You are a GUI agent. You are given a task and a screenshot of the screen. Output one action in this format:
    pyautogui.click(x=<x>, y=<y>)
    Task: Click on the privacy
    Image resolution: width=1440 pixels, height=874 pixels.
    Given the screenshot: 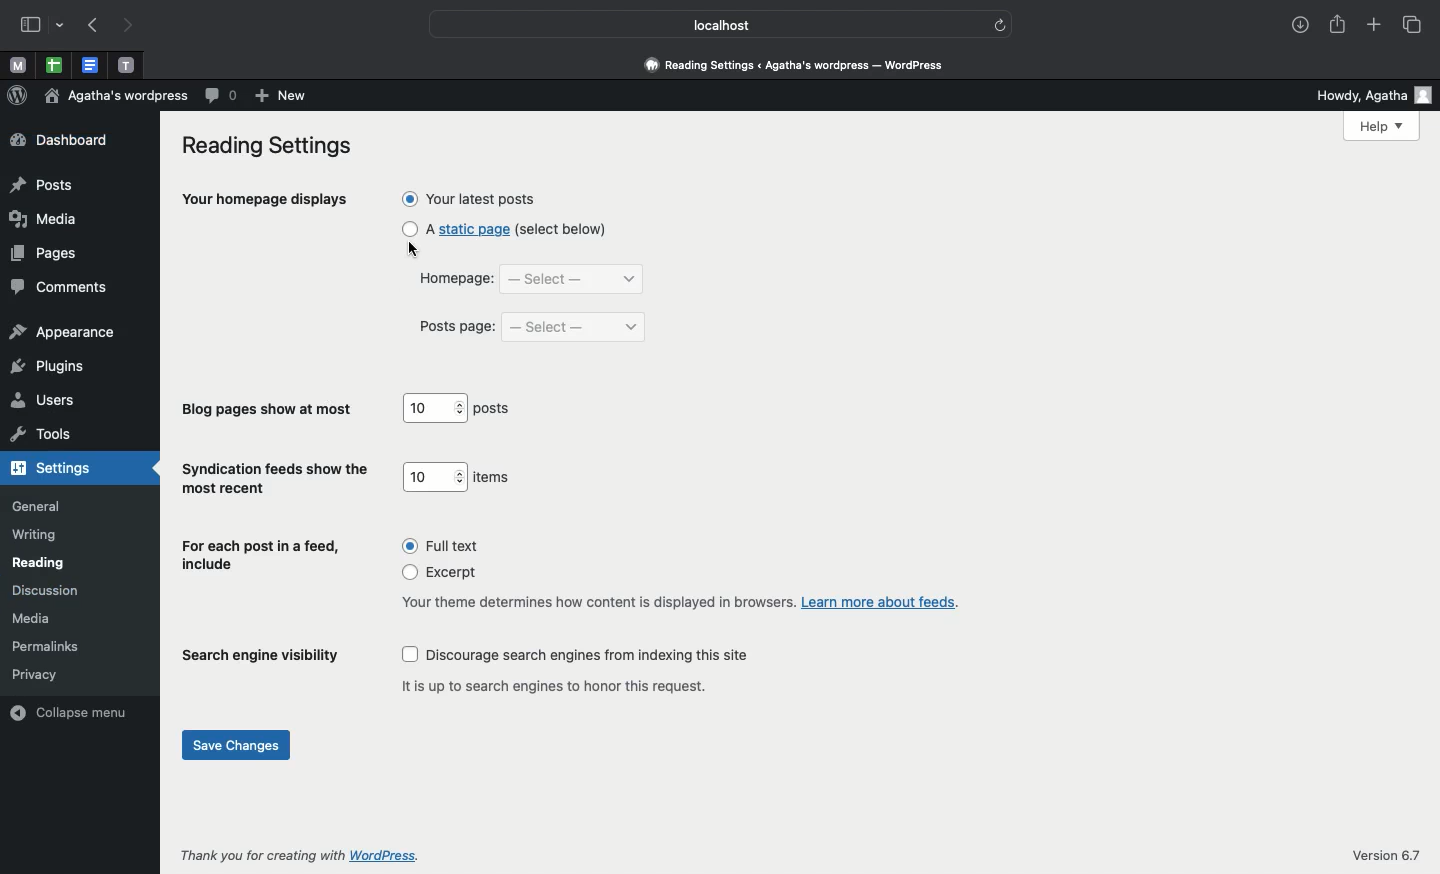 What is the action you would take?
    pyautogui.click(x=35, y=673)
    